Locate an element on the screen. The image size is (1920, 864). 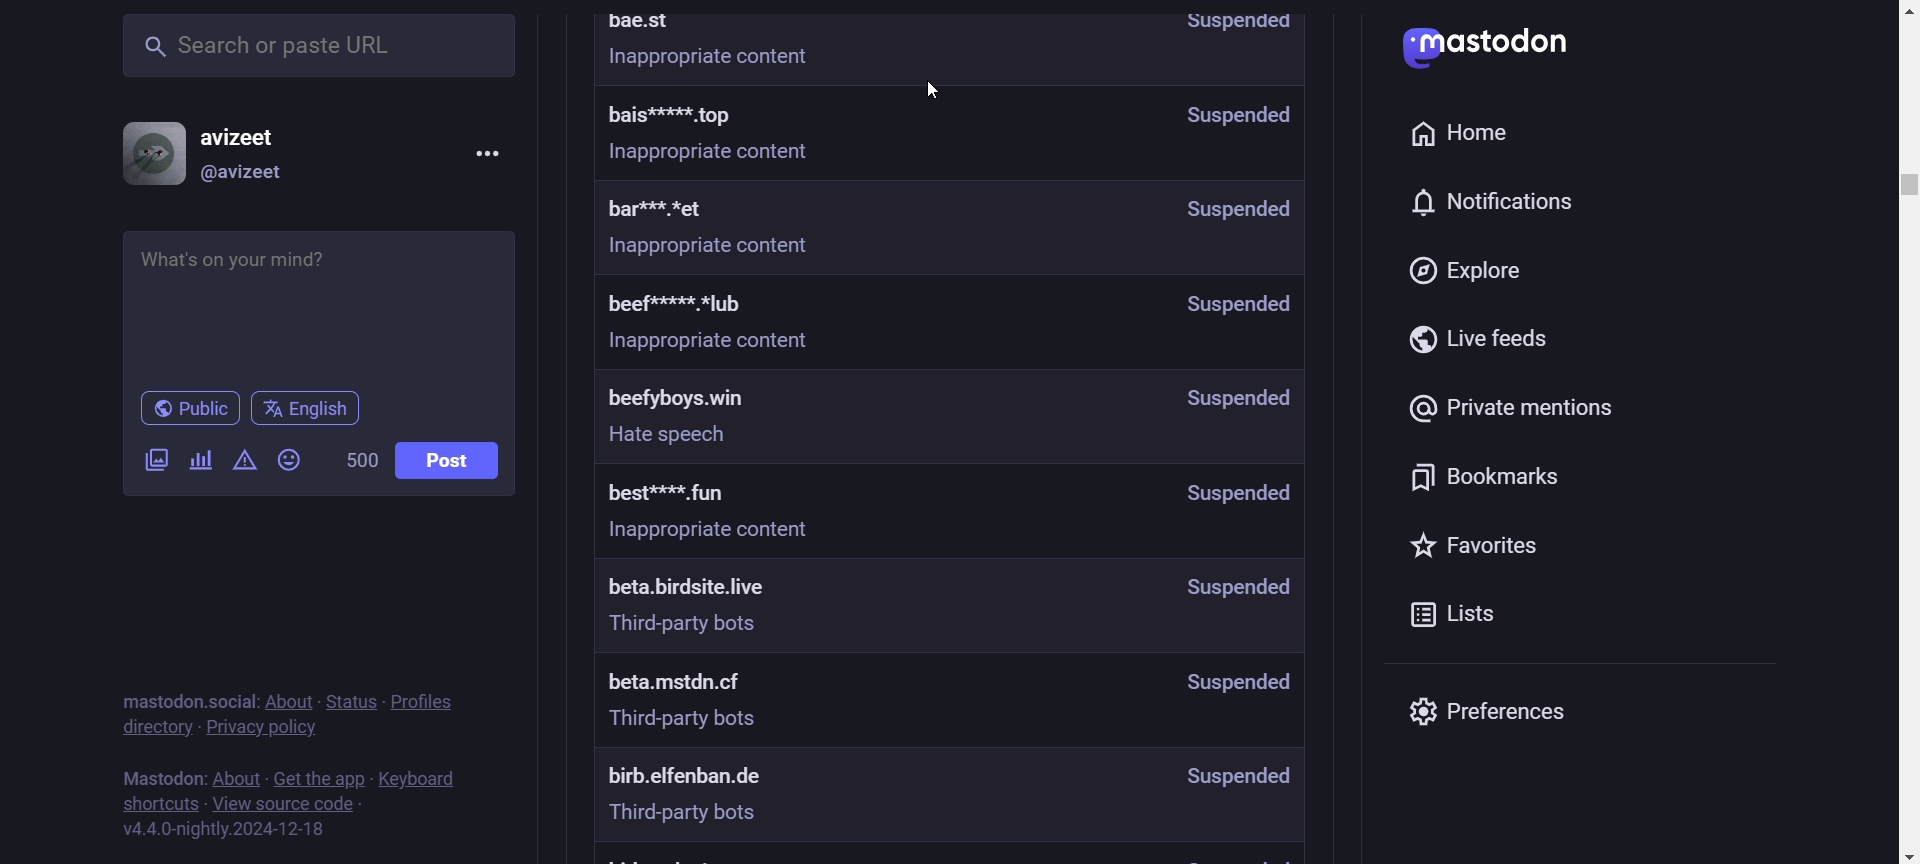
menu is located at coordinates (484, 152).